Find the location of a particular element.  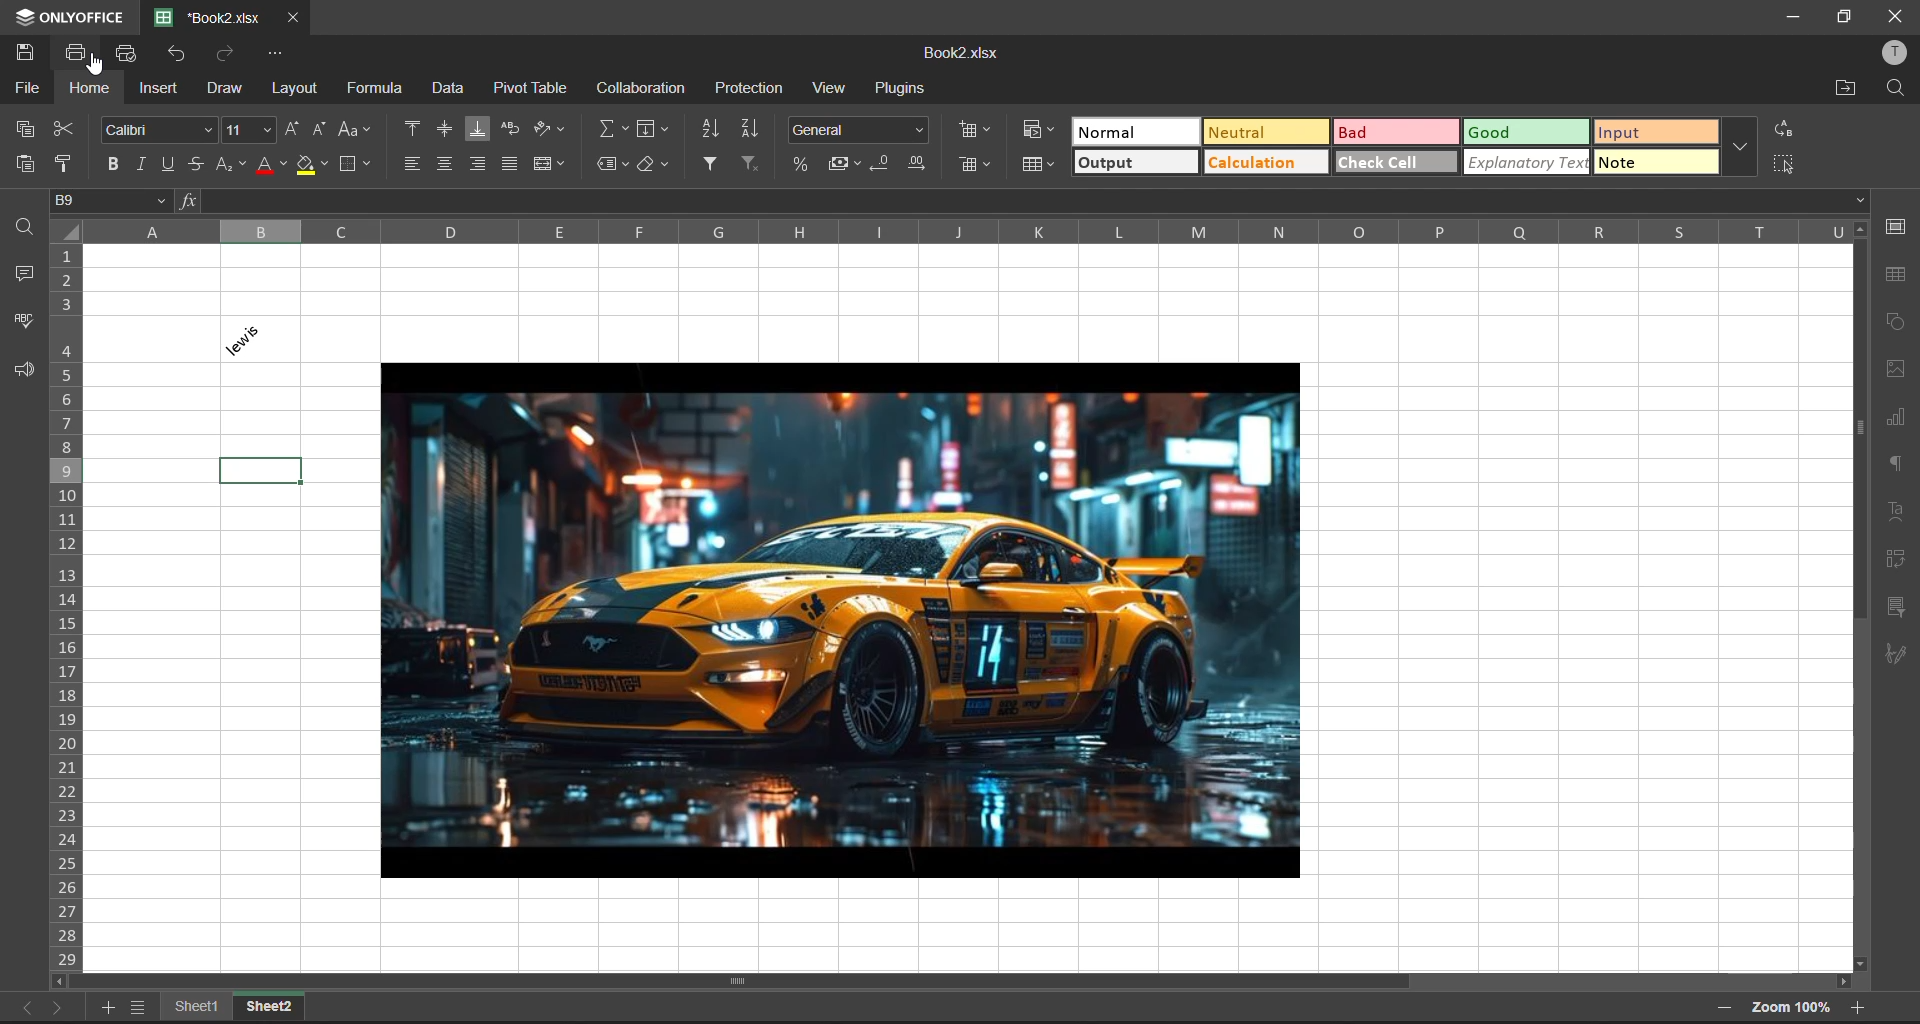

previous is located at coordinates (23, 1008).